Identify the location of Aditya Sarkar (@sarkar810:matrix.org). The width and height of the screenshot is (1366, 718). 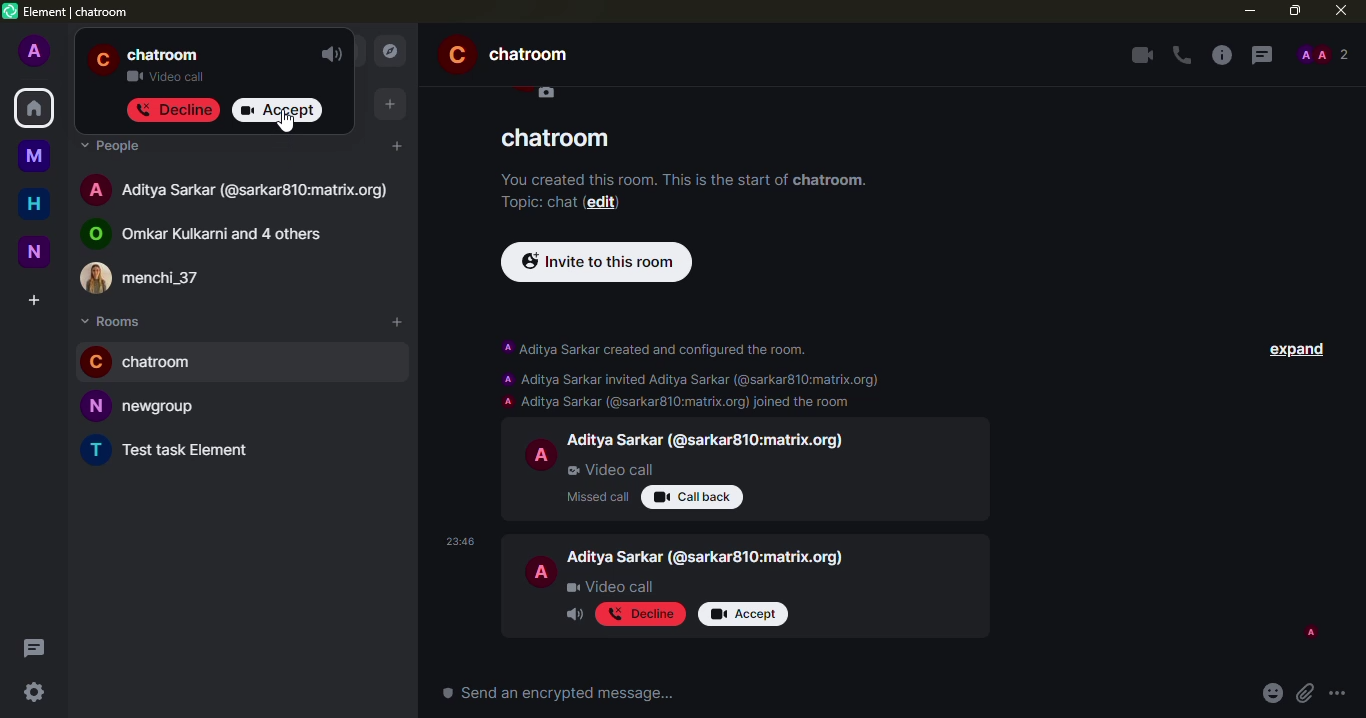
(706, 558).